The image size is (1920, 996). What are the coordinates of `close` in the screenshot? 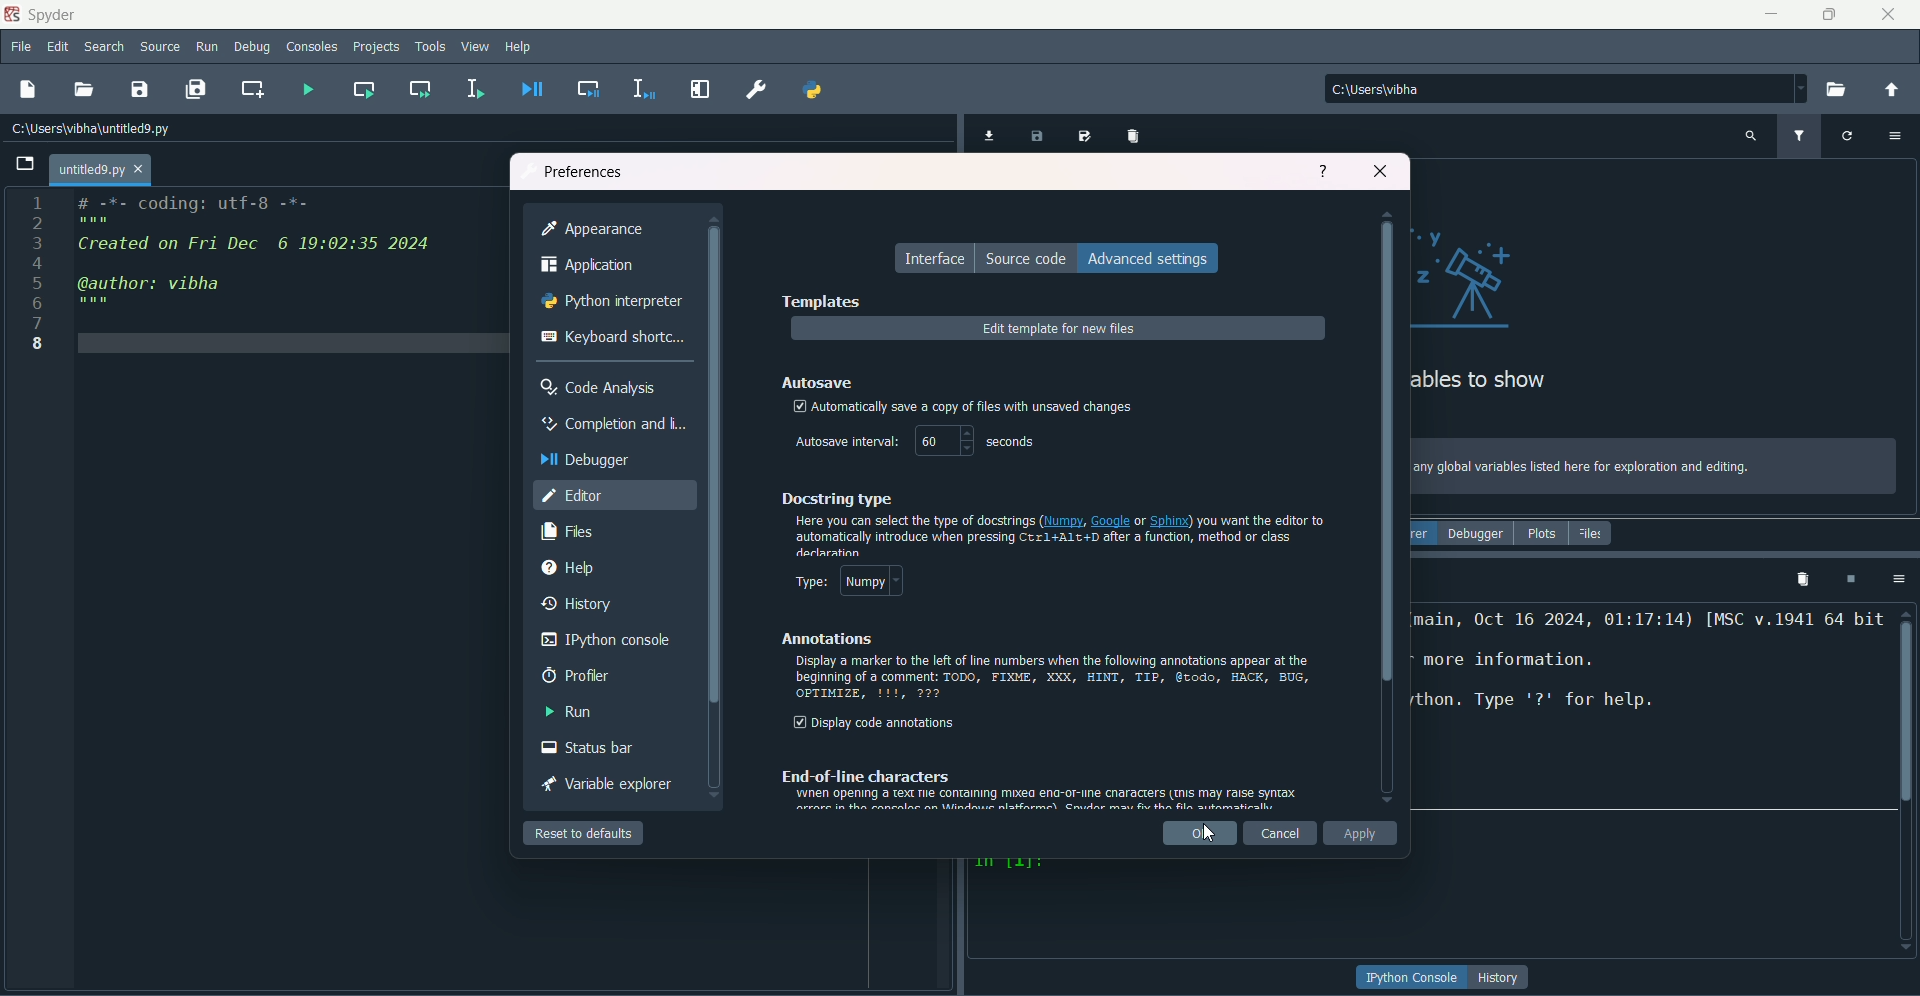 It's located at (1381, 169).